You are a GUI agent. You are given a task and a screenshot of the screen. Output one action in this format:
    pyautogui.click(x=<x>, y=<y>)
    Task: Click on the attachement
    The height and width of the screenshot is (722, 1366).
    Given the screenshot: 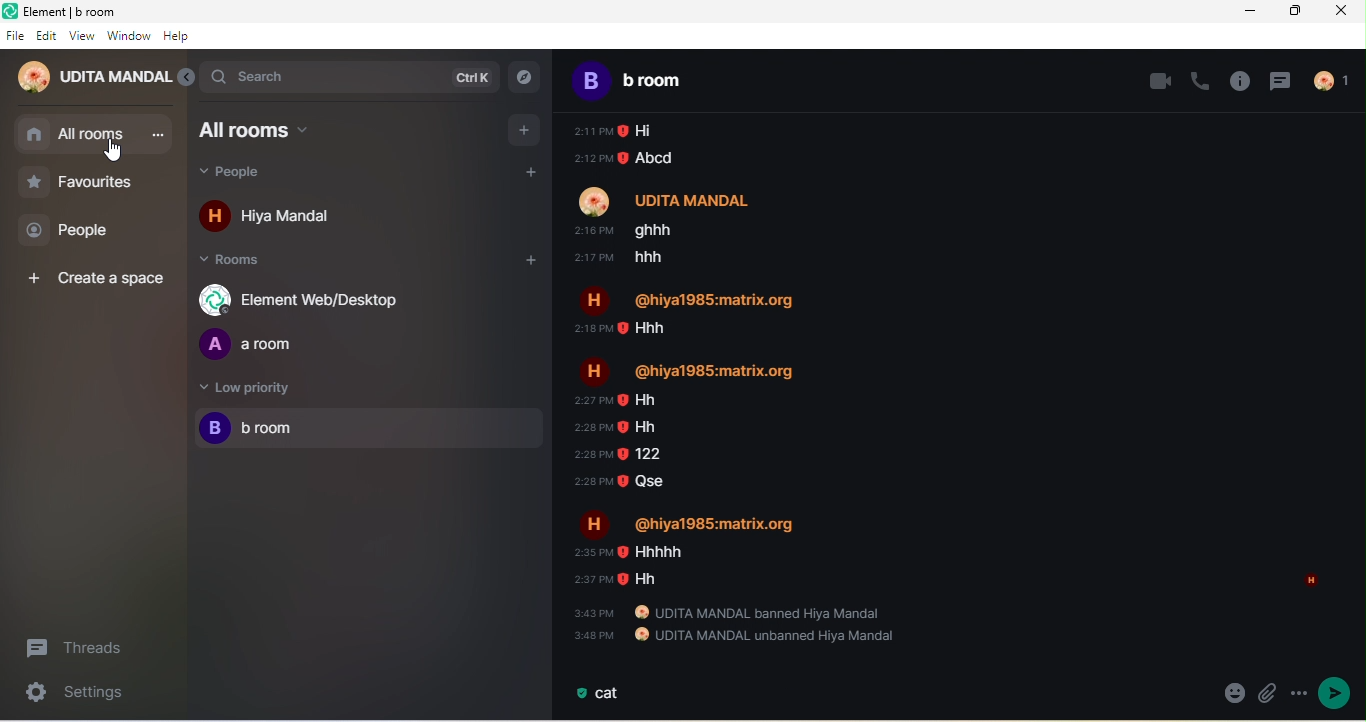 What is the action you would take?
    pyautogui.click(x=1235, y=694)
    